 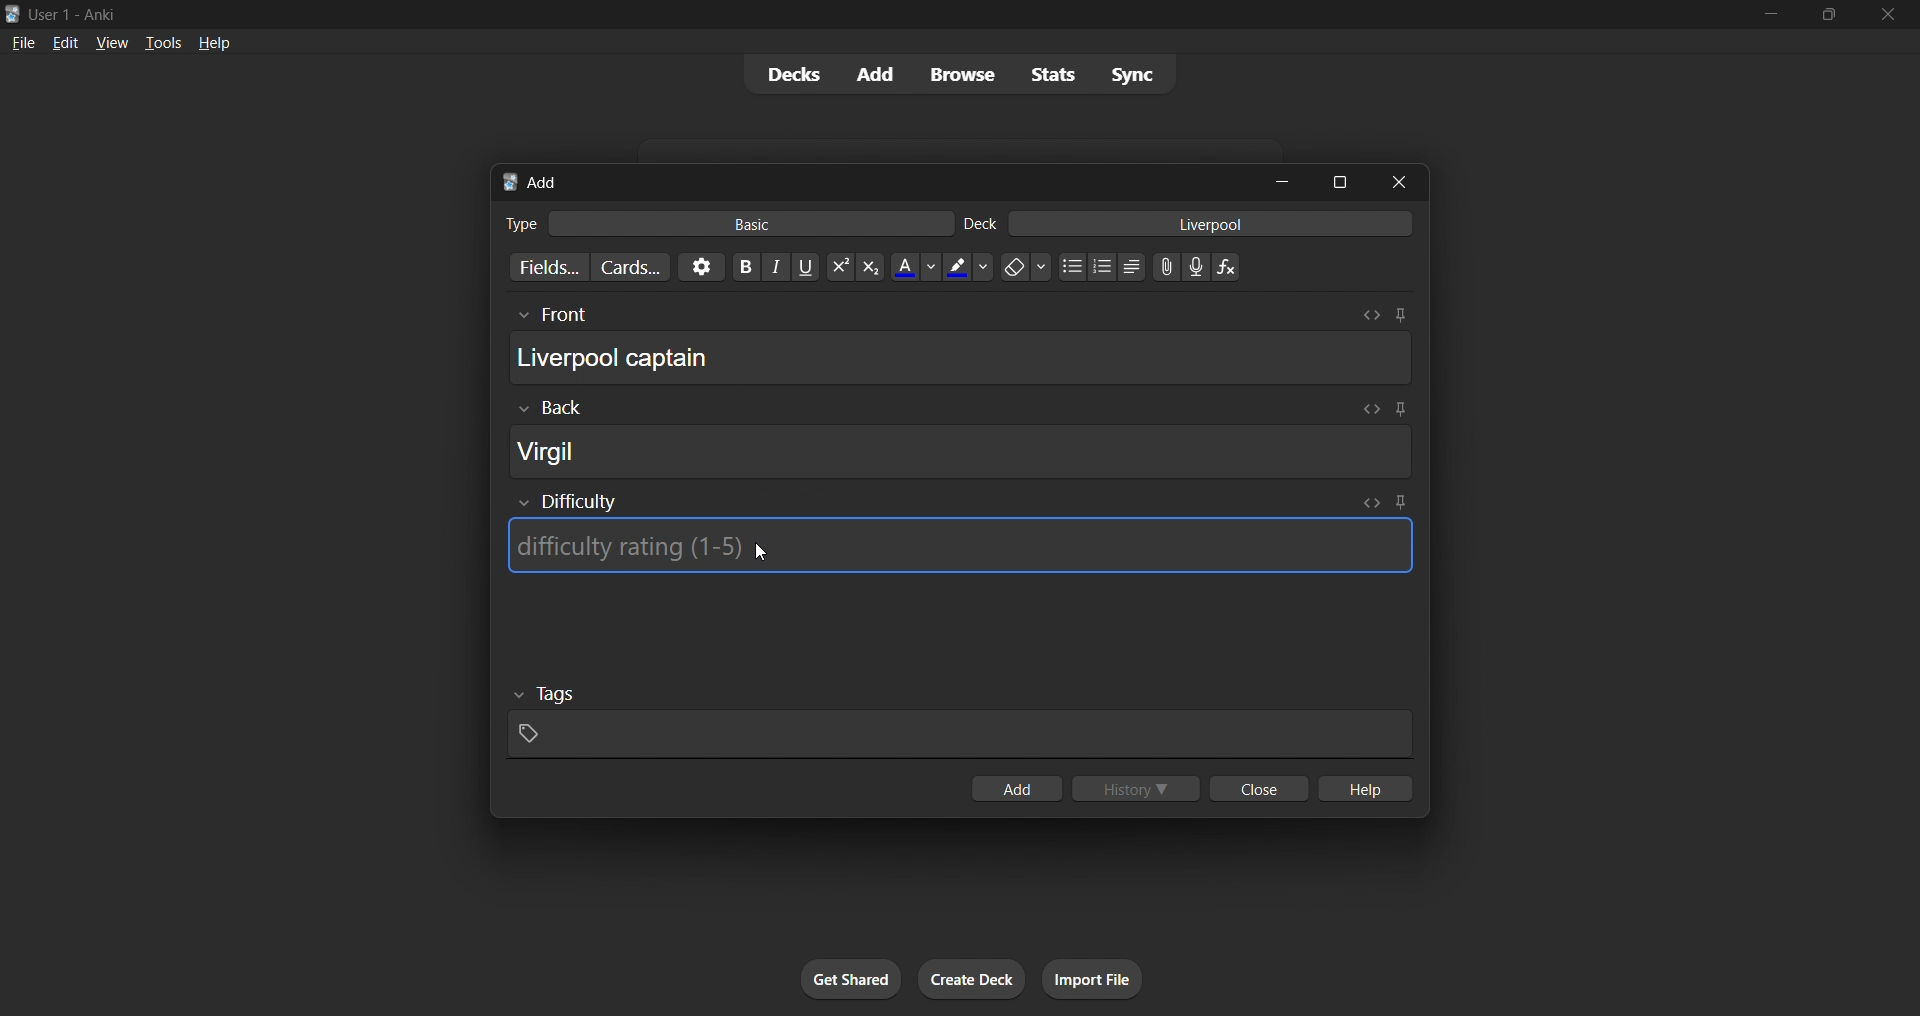 What do you see at coordinates (1132, 73) in the screenshot?
I see `sync` at bounding box center [1132, 73].